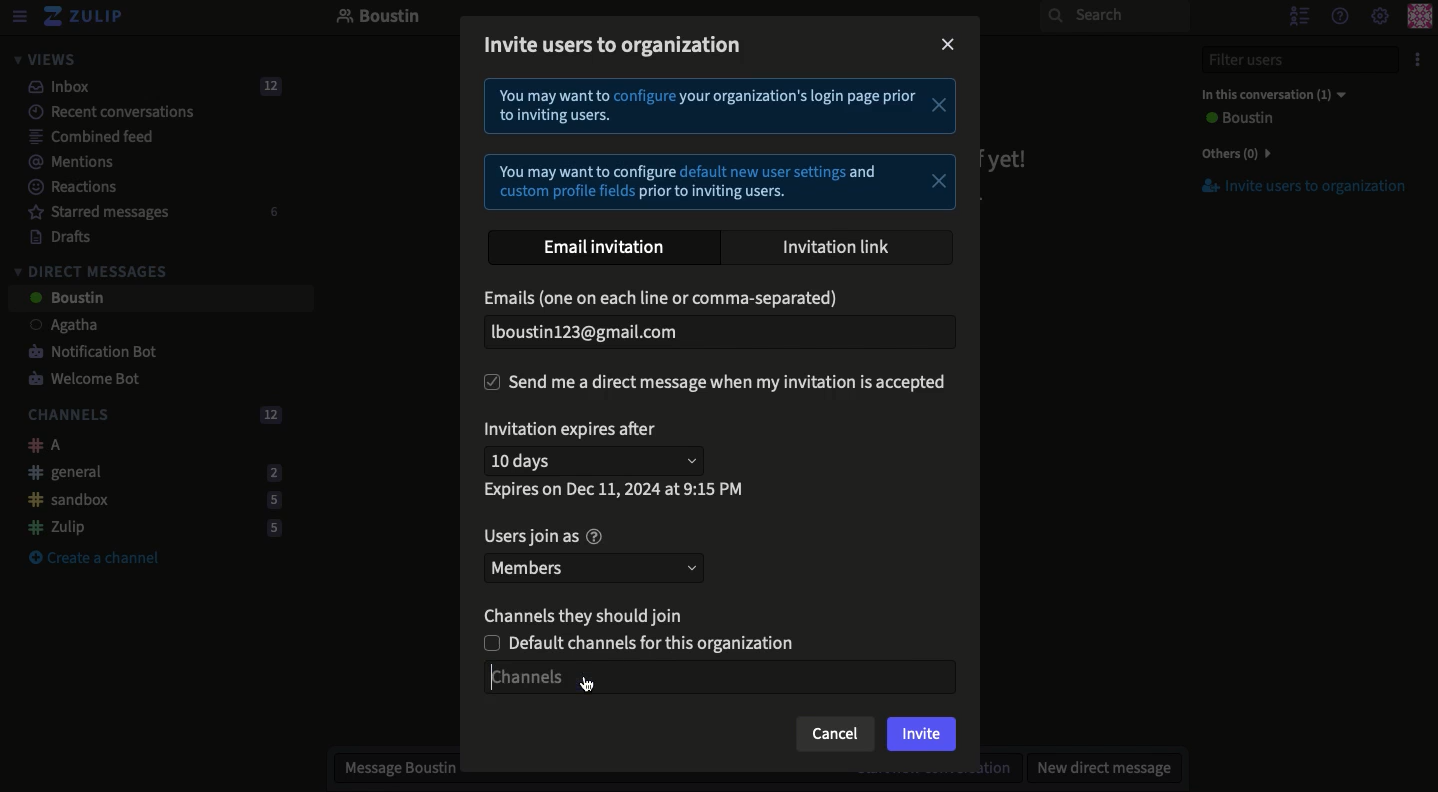 The height and width of the screenshot is (792, 1438). I want to click on Options, so click(1415, 60).